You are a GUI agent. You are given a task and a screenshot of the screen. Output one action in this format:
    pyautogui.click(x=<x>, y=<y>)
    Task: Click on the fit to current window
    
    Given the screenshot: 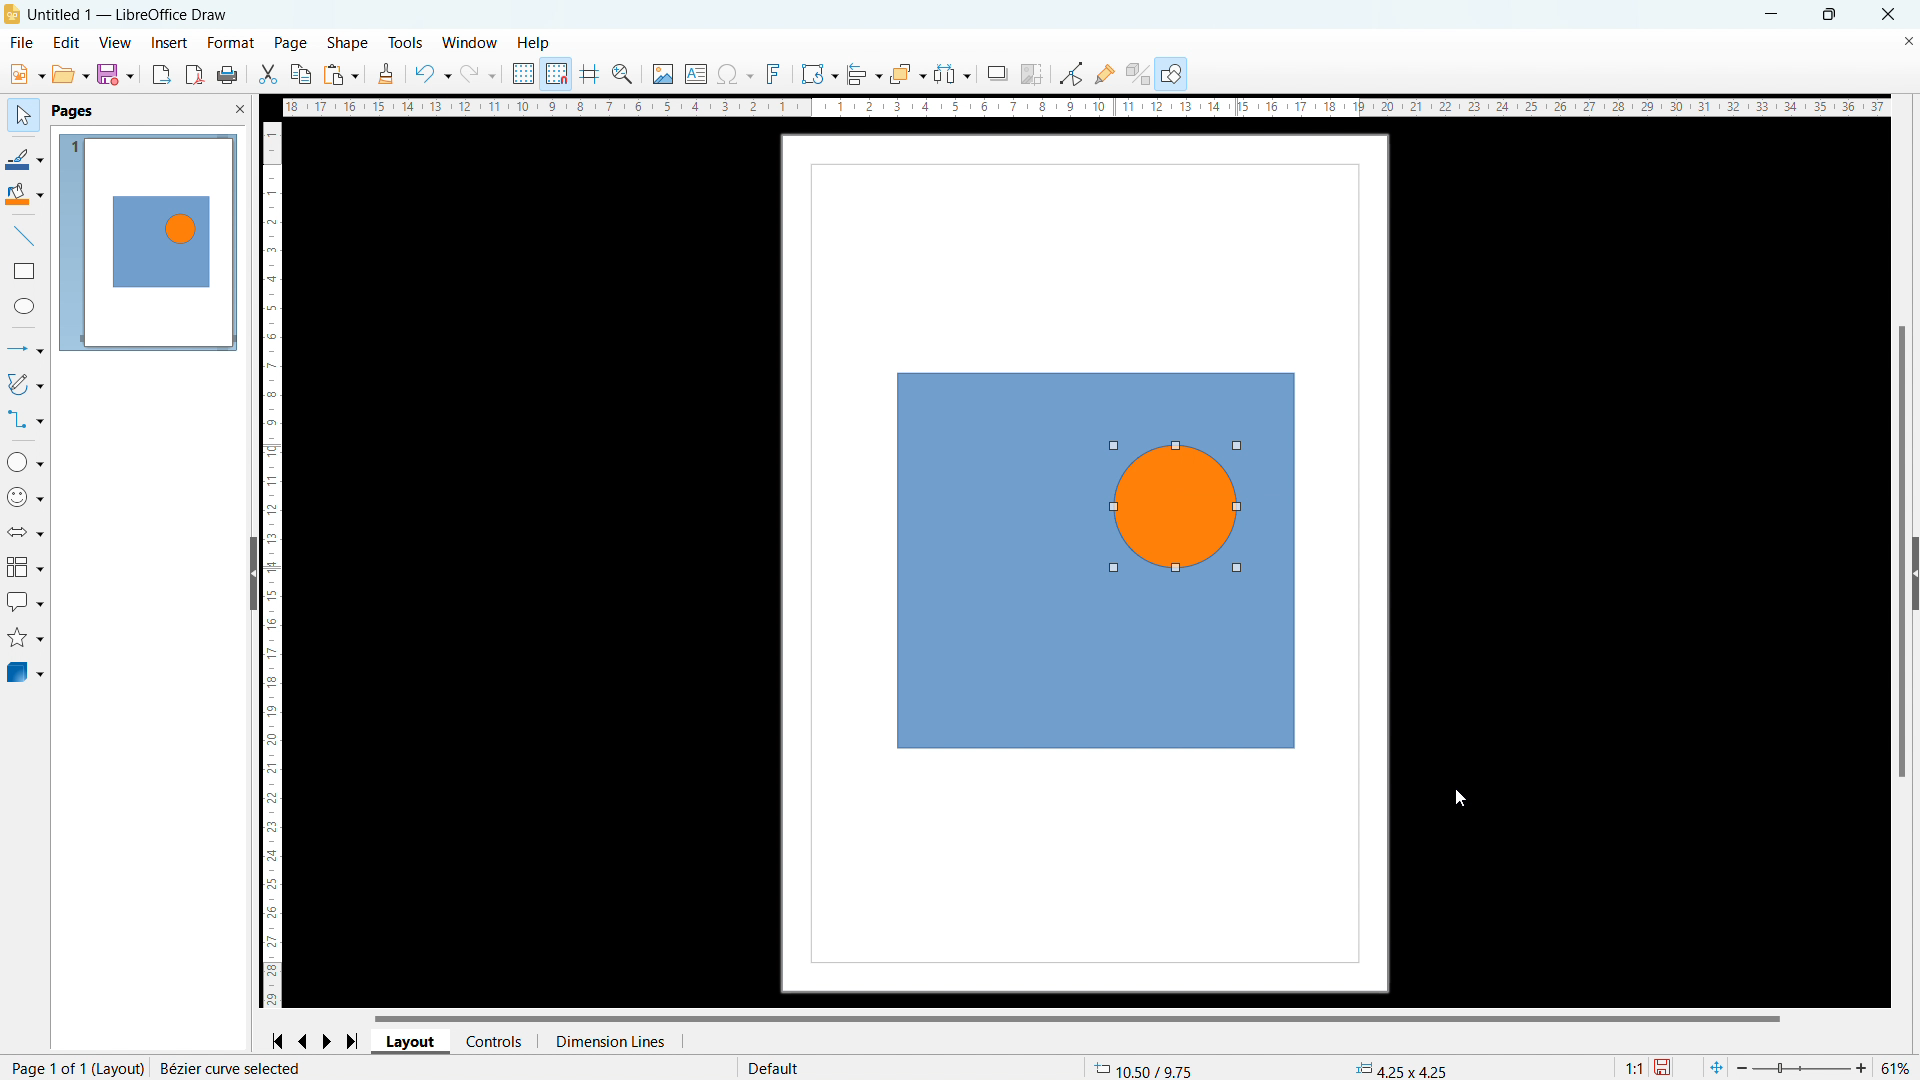 What is the action you would take?
    pyautogui.click(x=1716, y=1067)
    